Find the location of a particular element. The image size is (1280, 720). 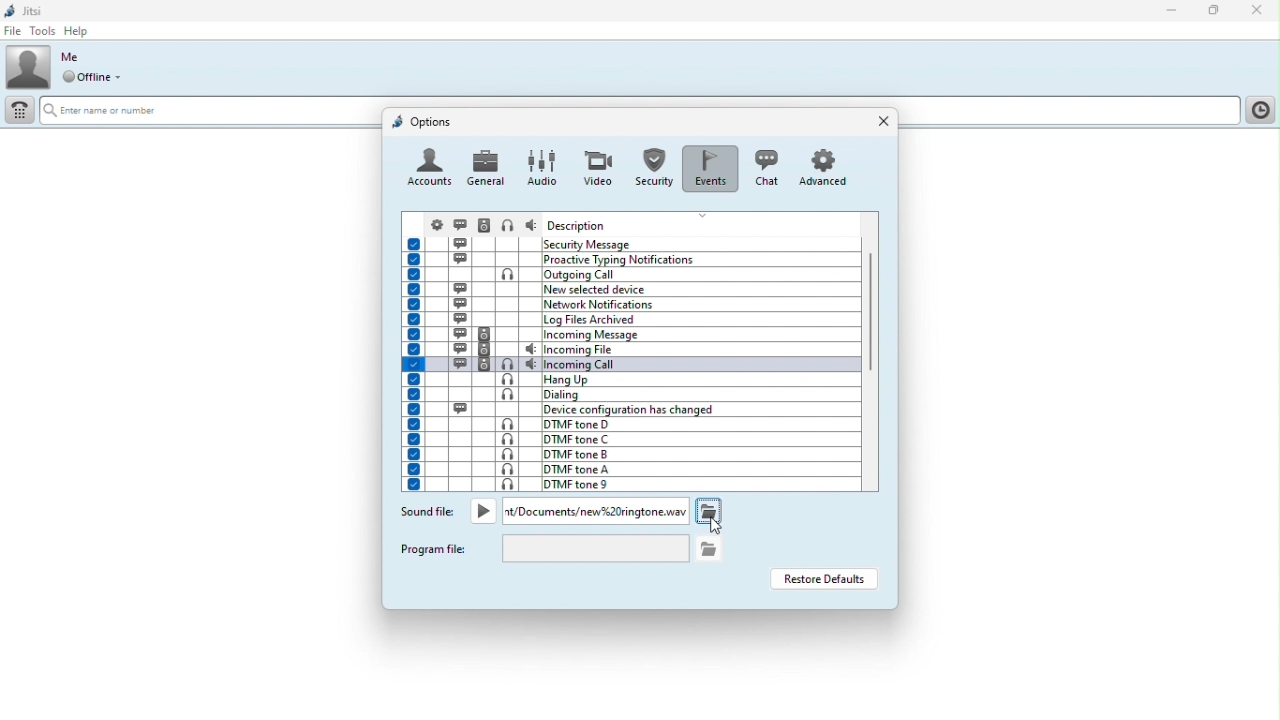

file path is located at coordinates (595, 511).